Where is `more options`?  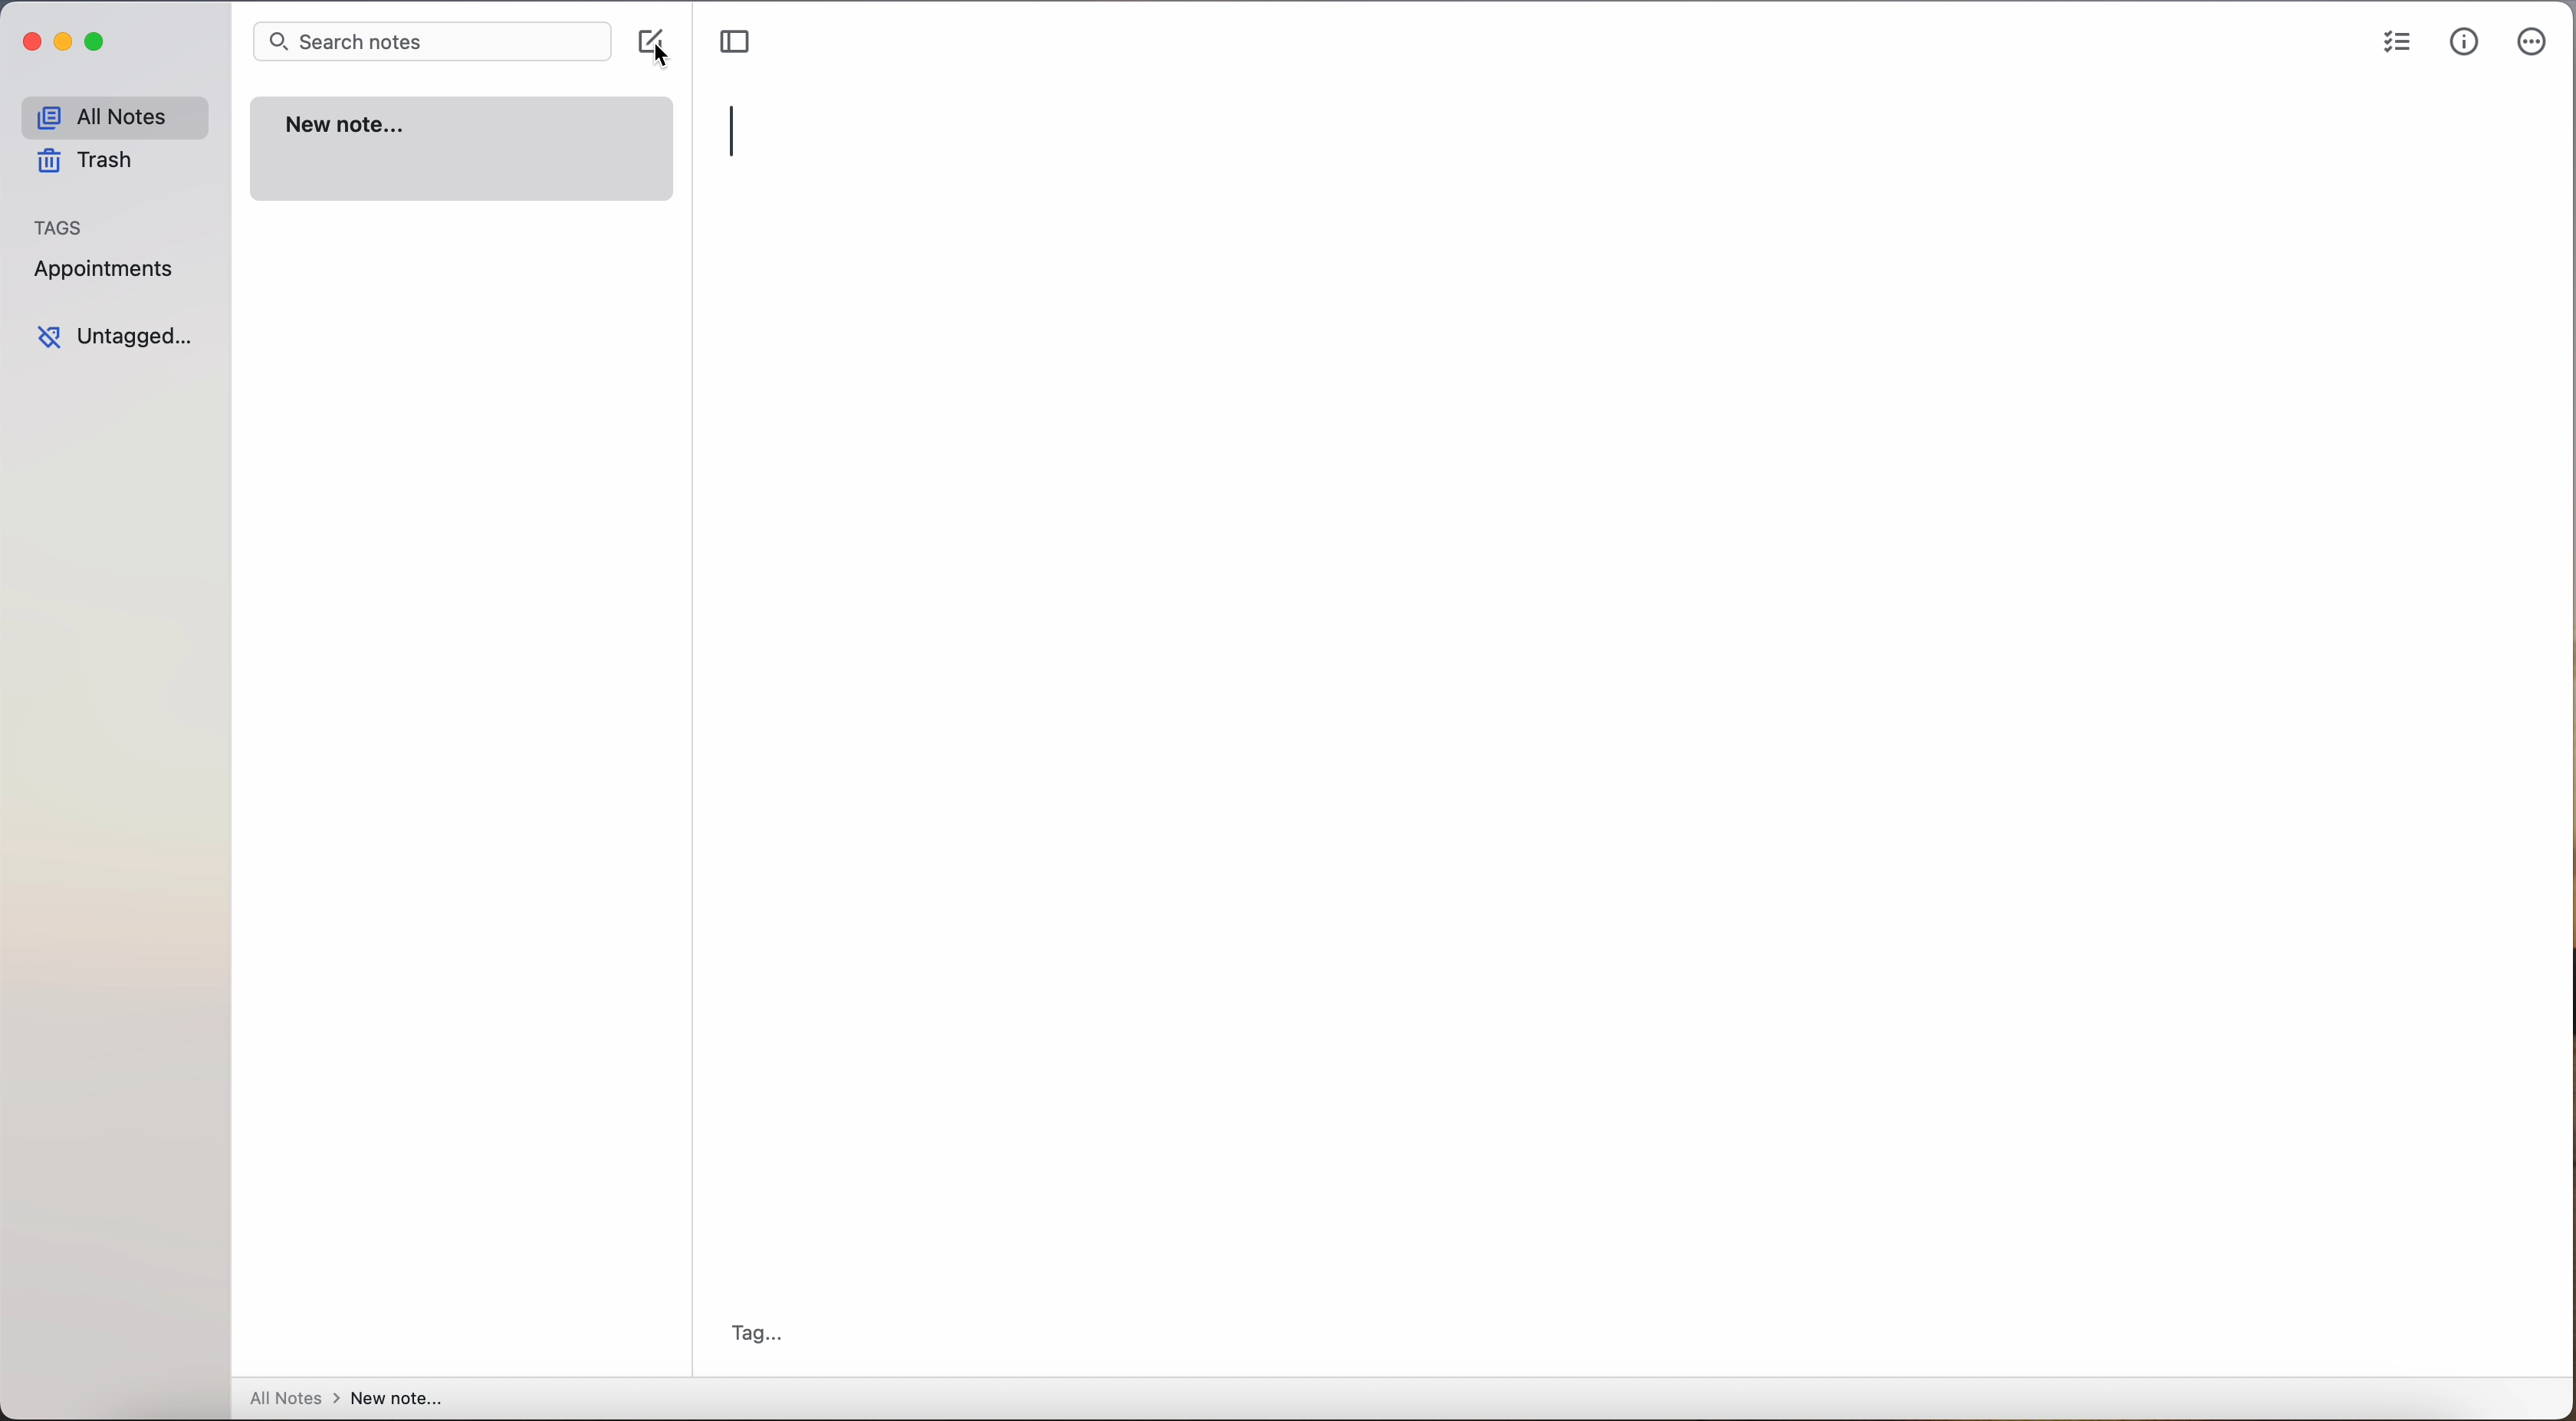
more options is located at coordinates (2534, 44).